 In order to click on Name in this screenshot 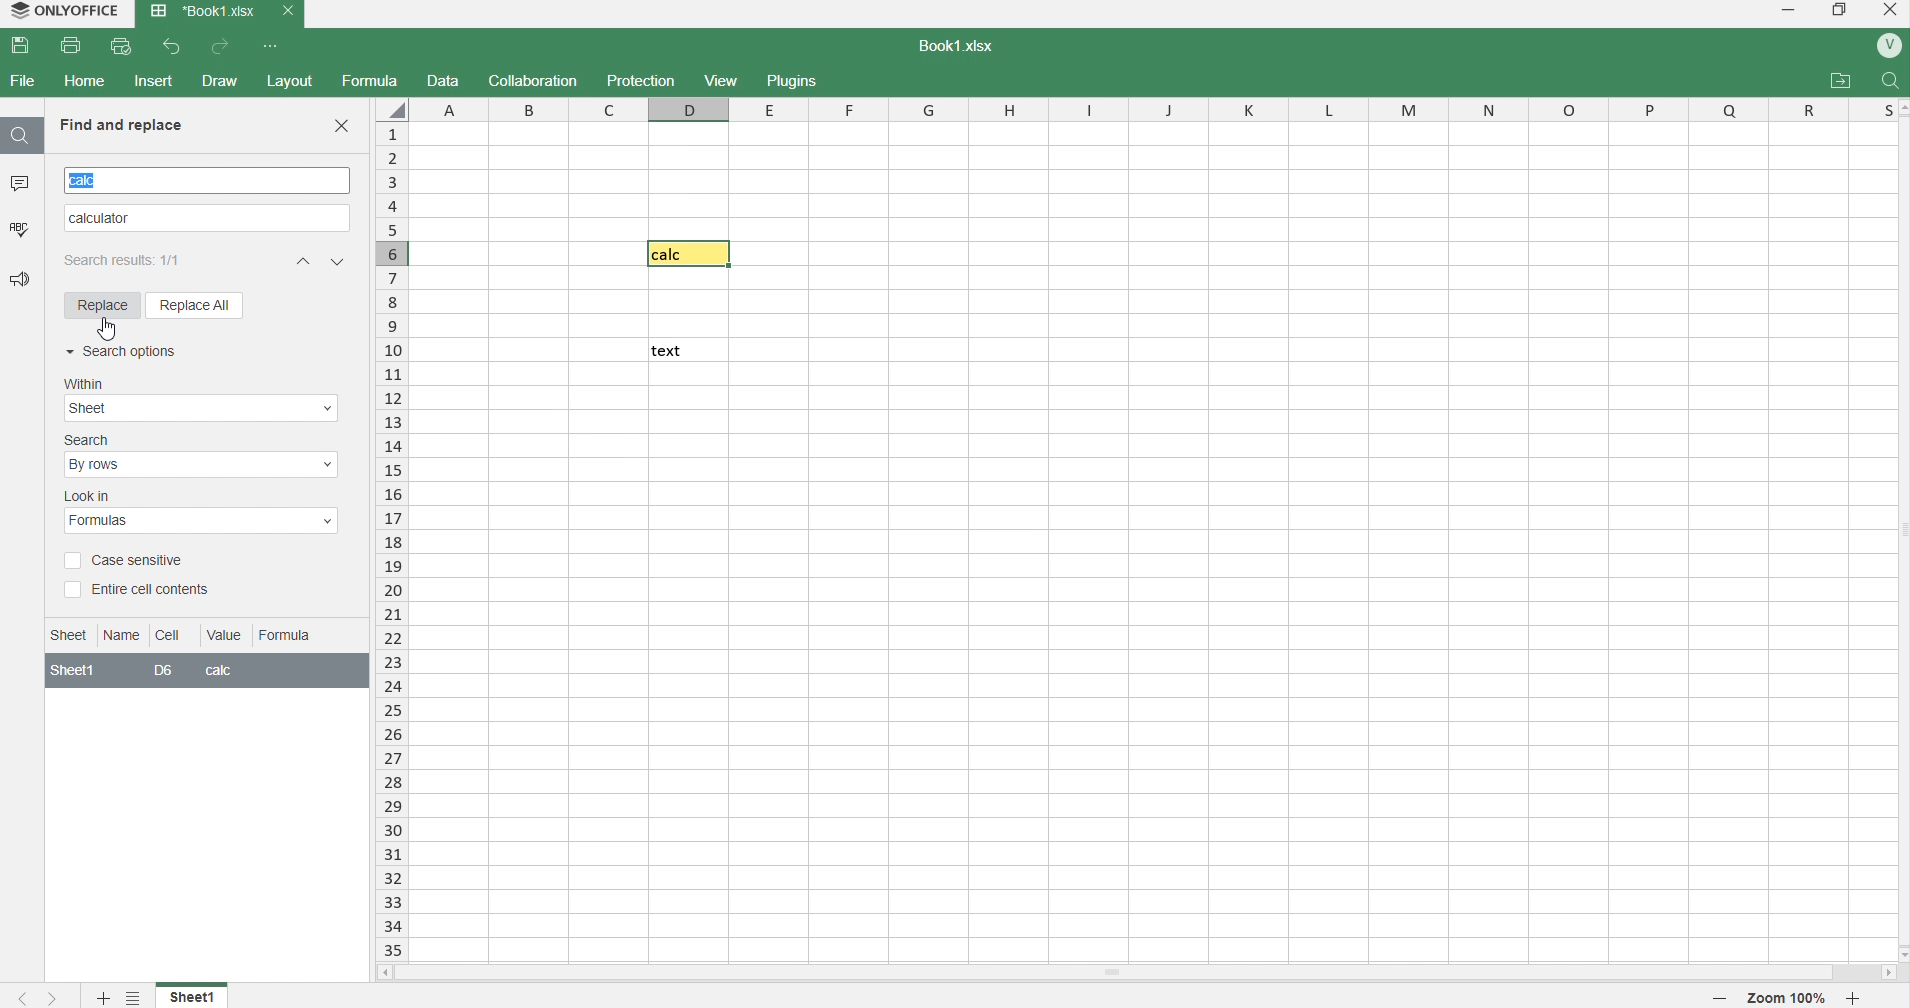, I will do `click(117, 634)`.